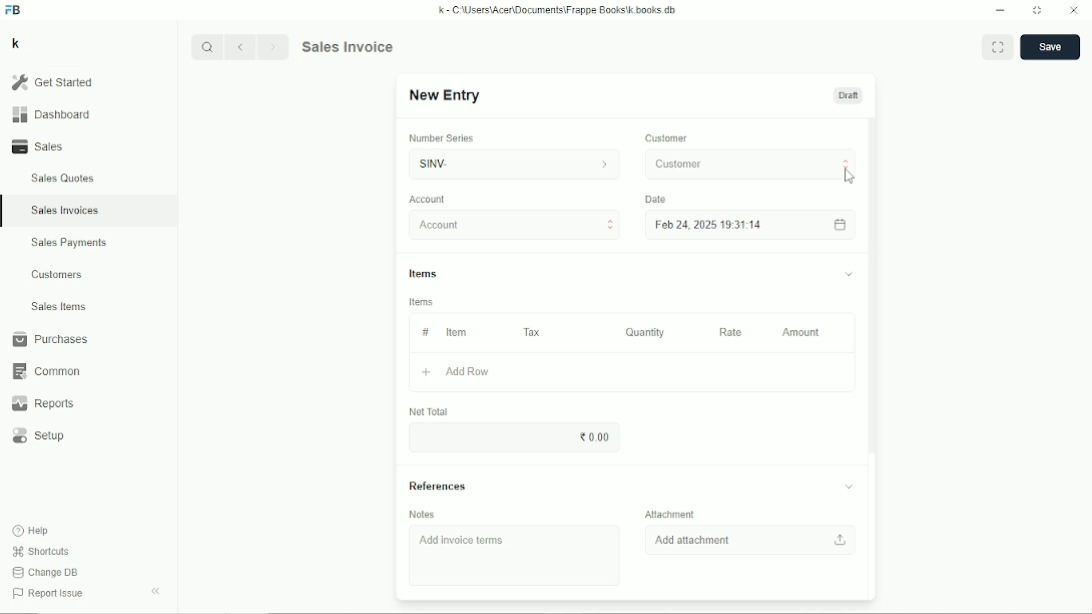  I want to click on Reports, so click(42, 404).